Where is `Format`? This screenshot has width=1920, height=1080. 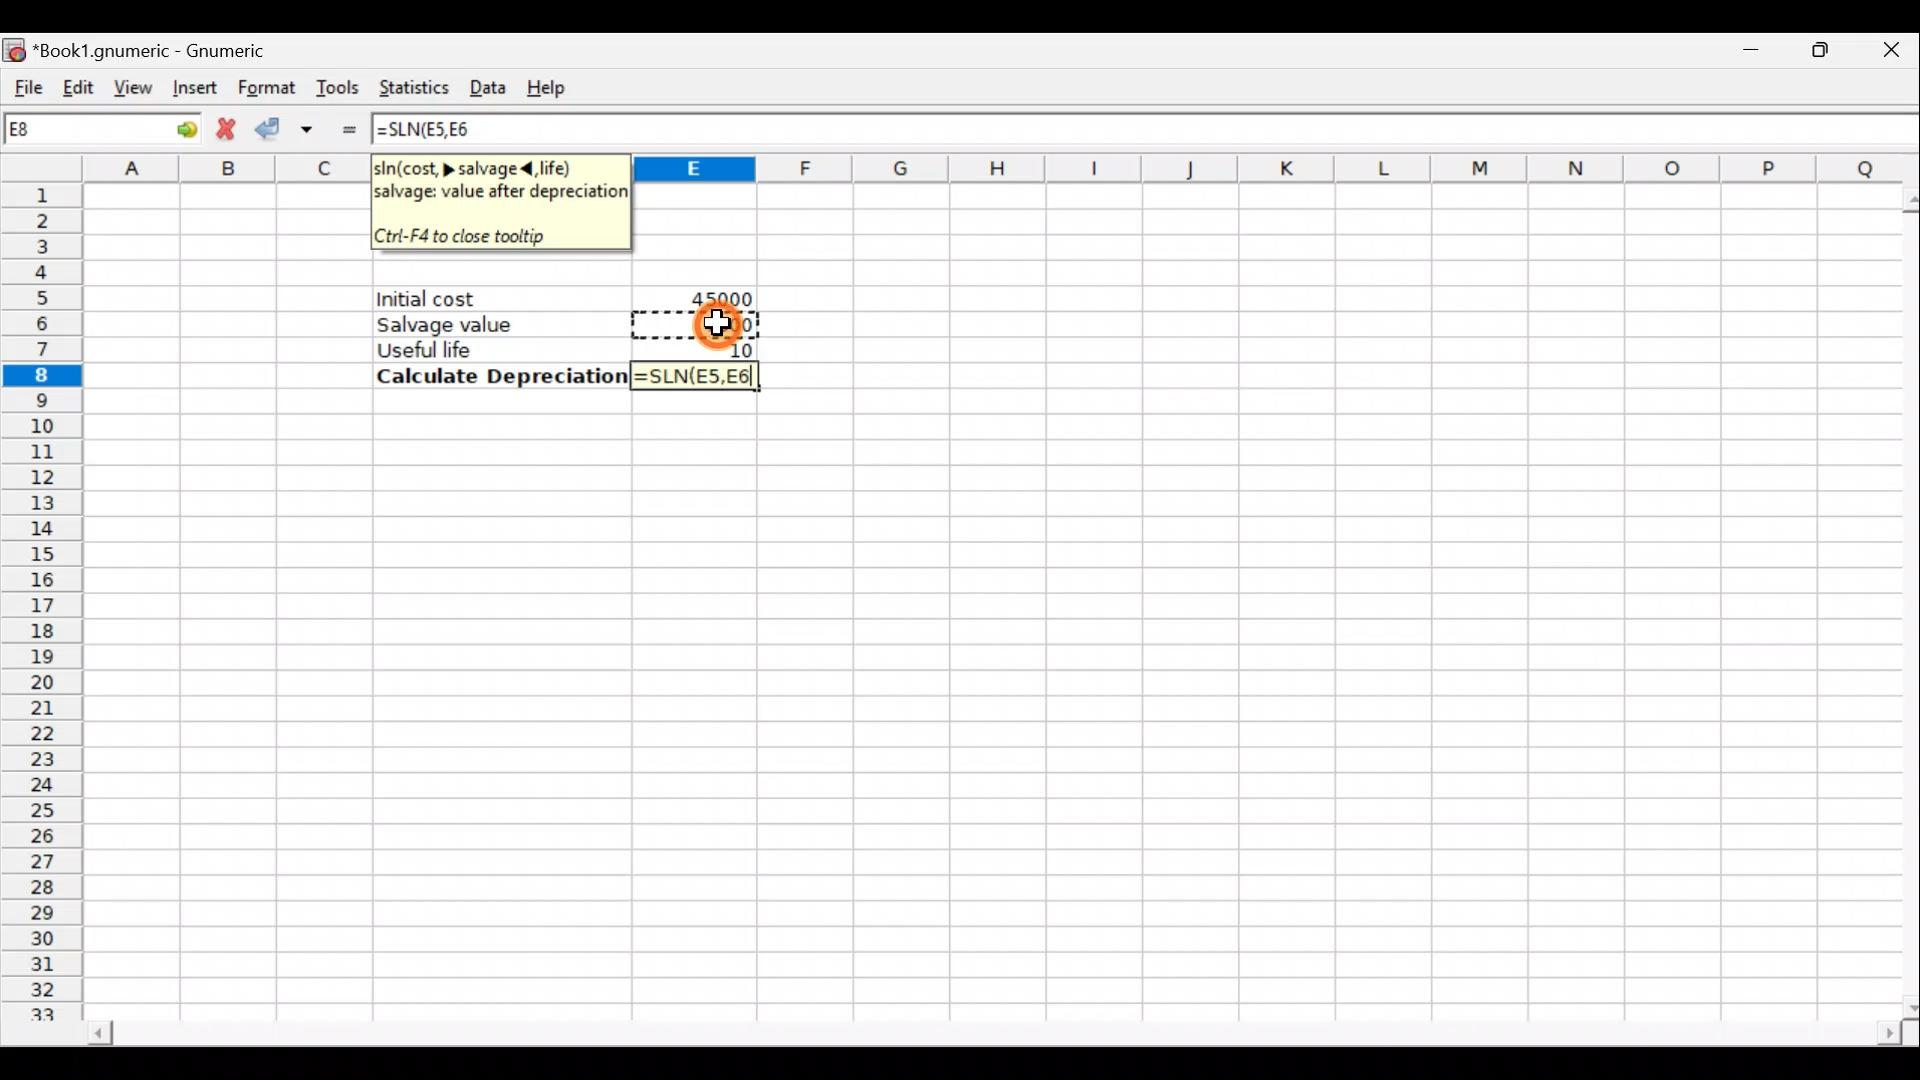
Format is located at coordinates (264, 84).